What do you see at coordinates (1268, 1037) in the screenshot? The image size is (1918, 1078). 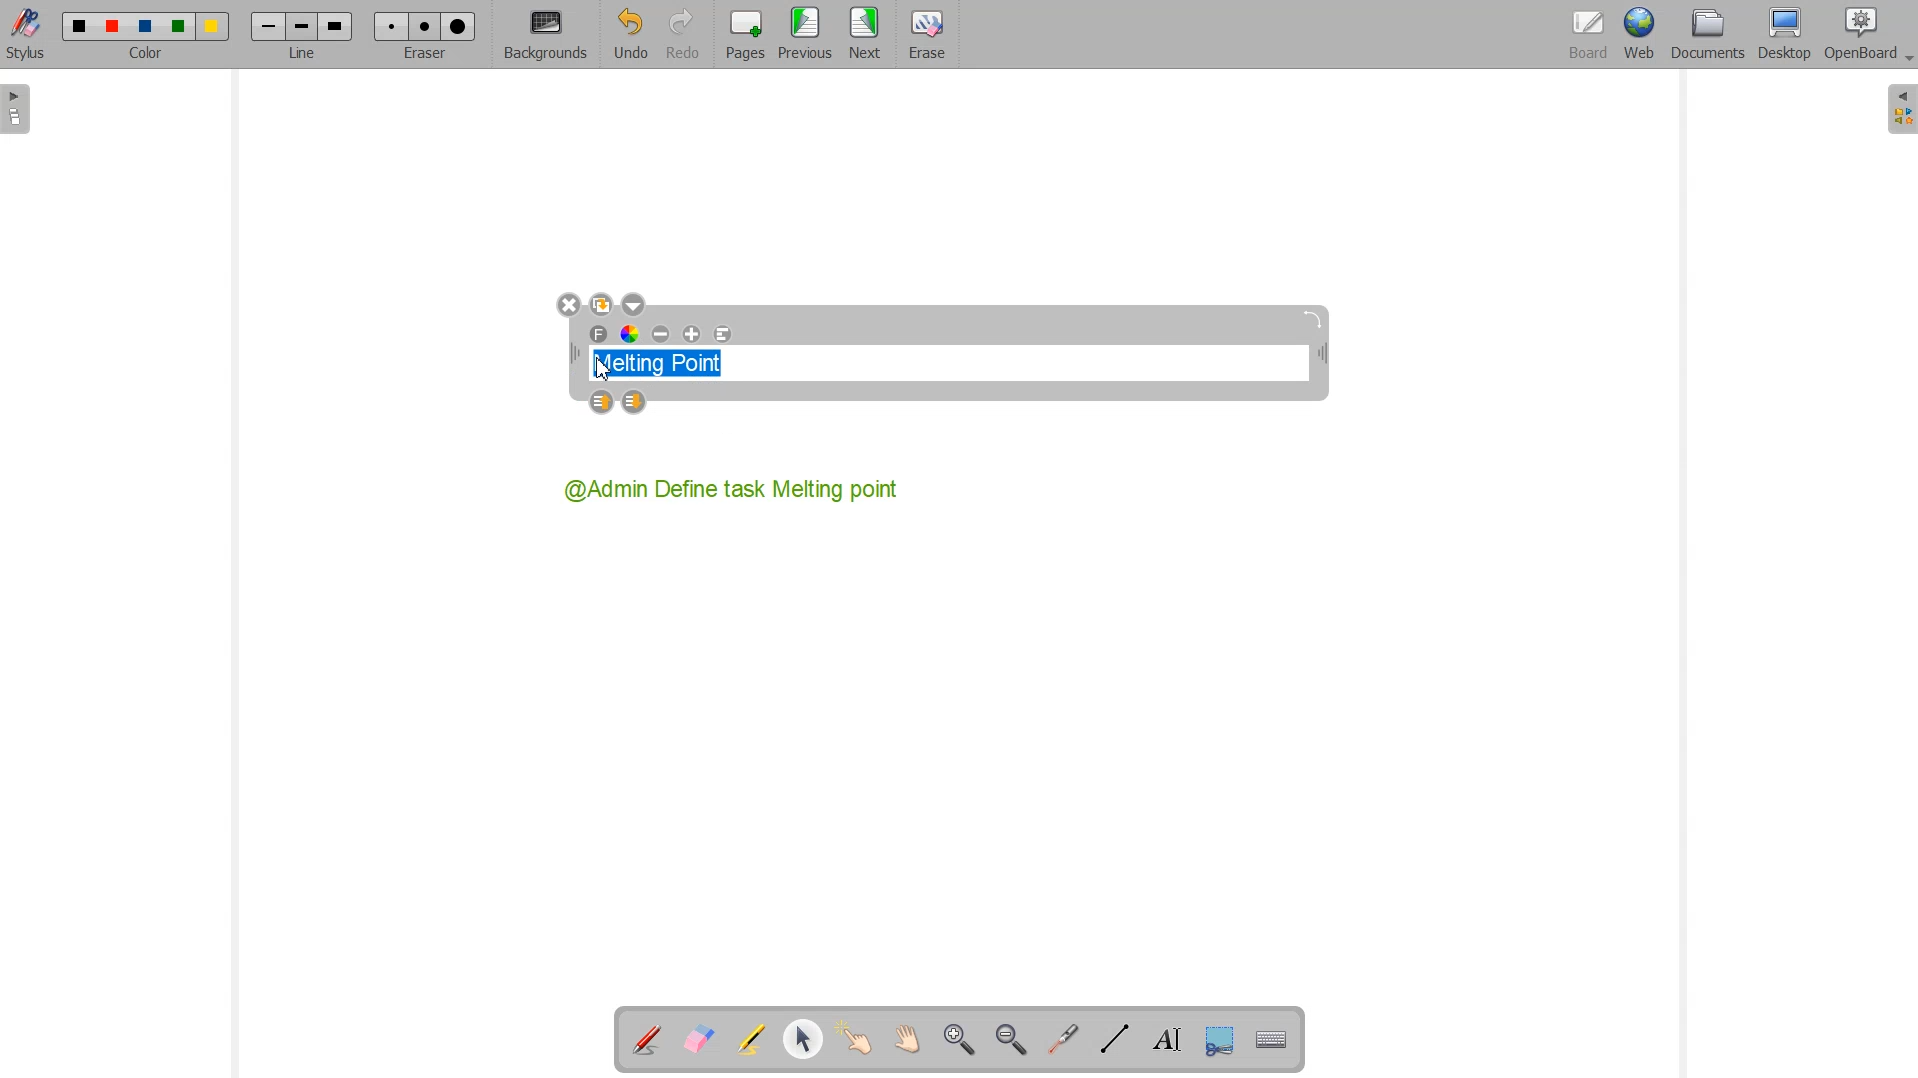 I see `Display virtual Keyboard` at bounding box center [1268, 1037].